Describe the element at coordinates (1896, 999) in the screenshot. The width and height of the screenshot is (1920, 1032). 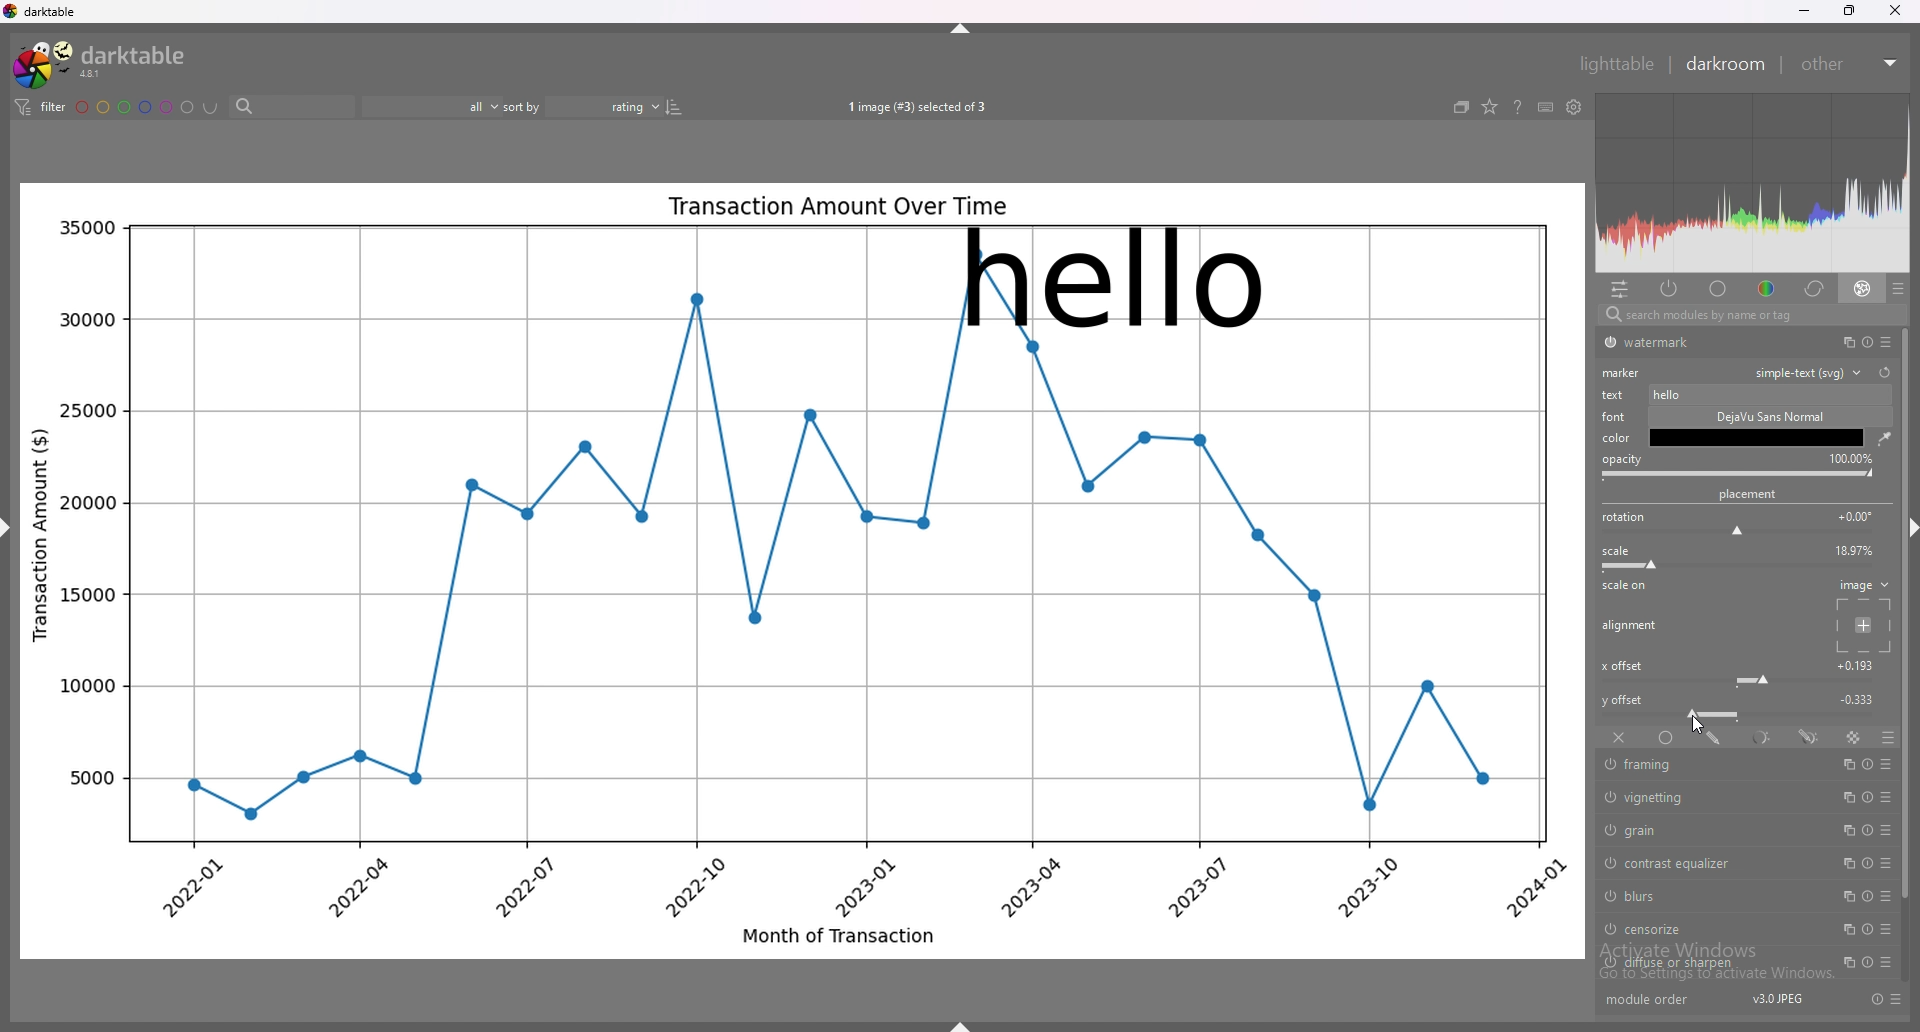
I see `presets` at that location.